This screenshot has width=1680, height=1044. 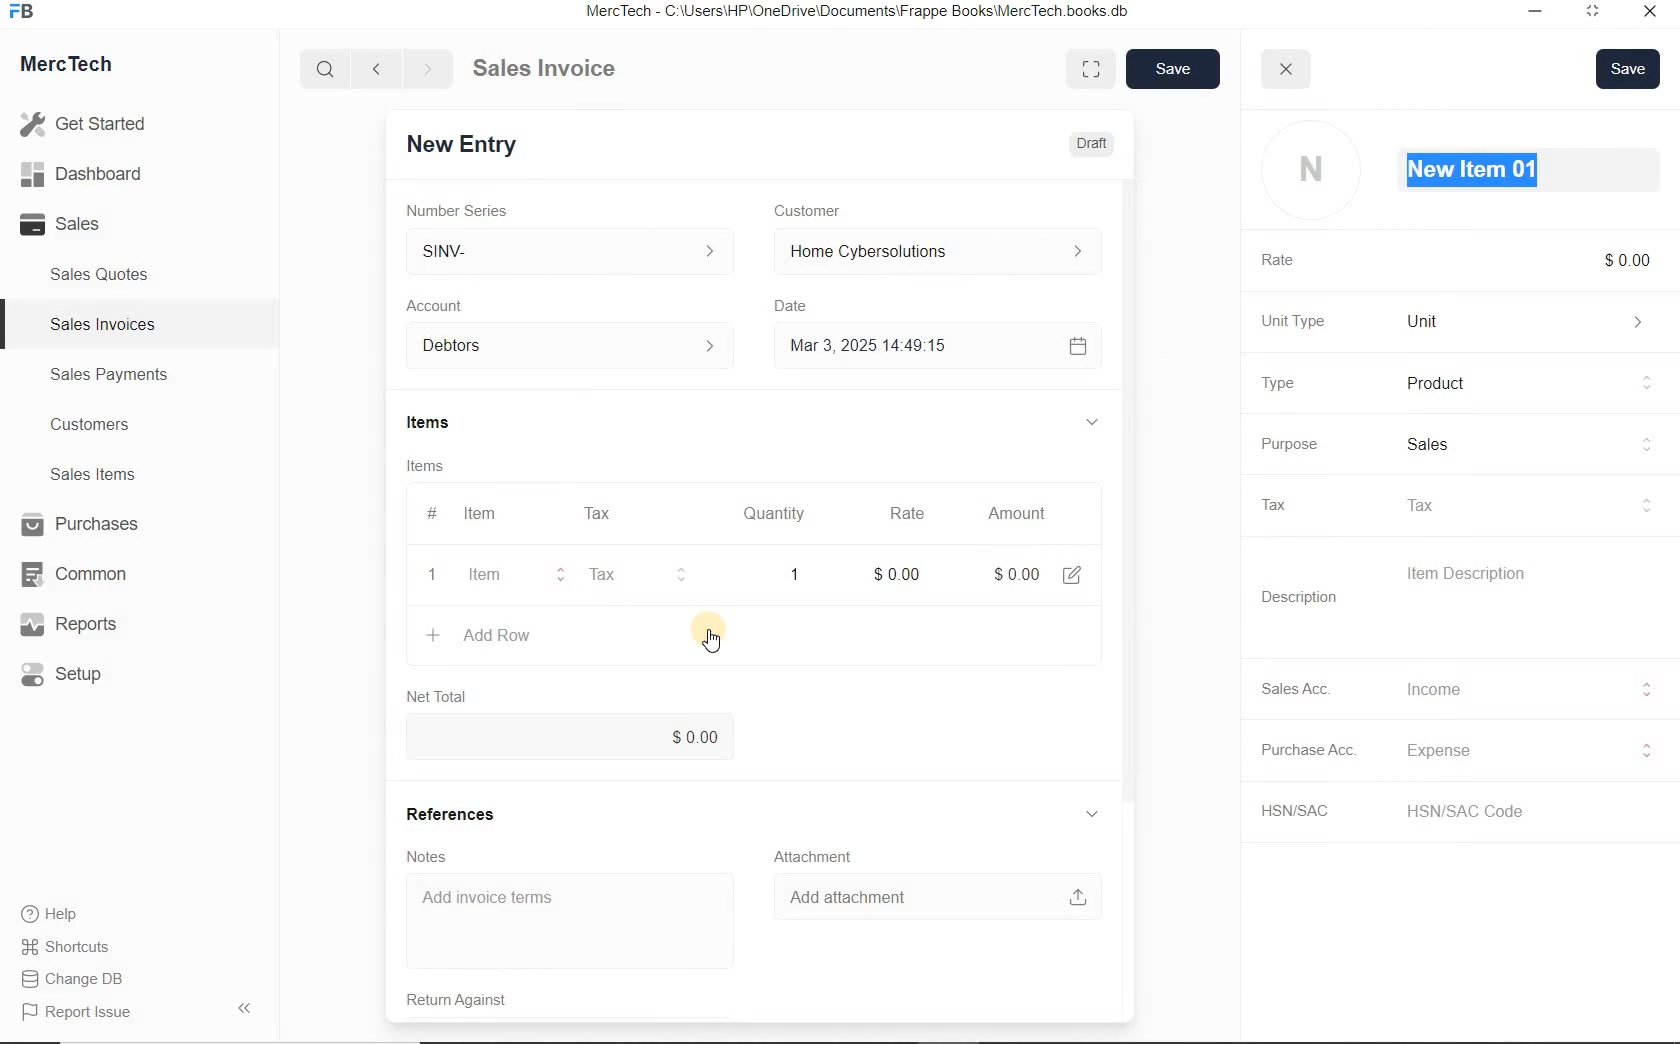 I want to click on hide sub menu, so click(x=1091, y=423).